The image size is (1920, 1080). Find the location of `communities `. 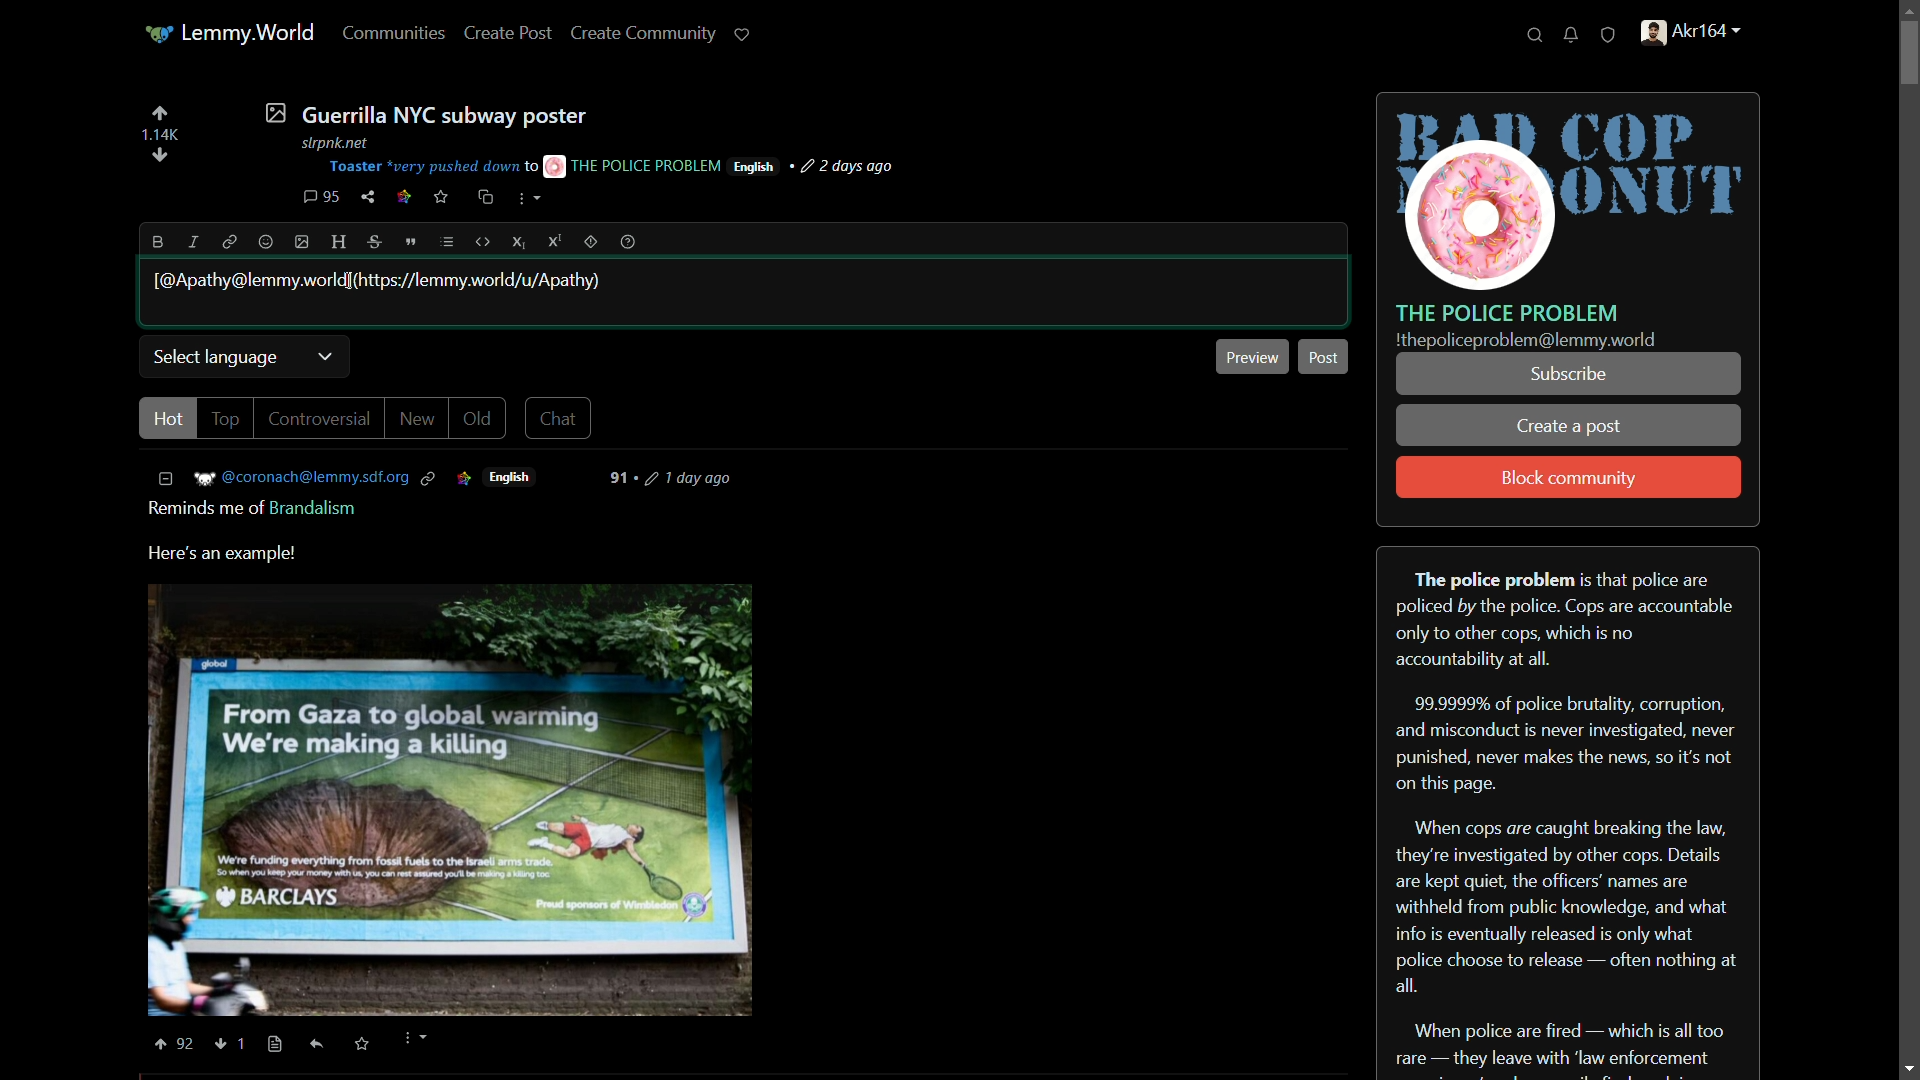

communities  is located at coordinates (394, 32).